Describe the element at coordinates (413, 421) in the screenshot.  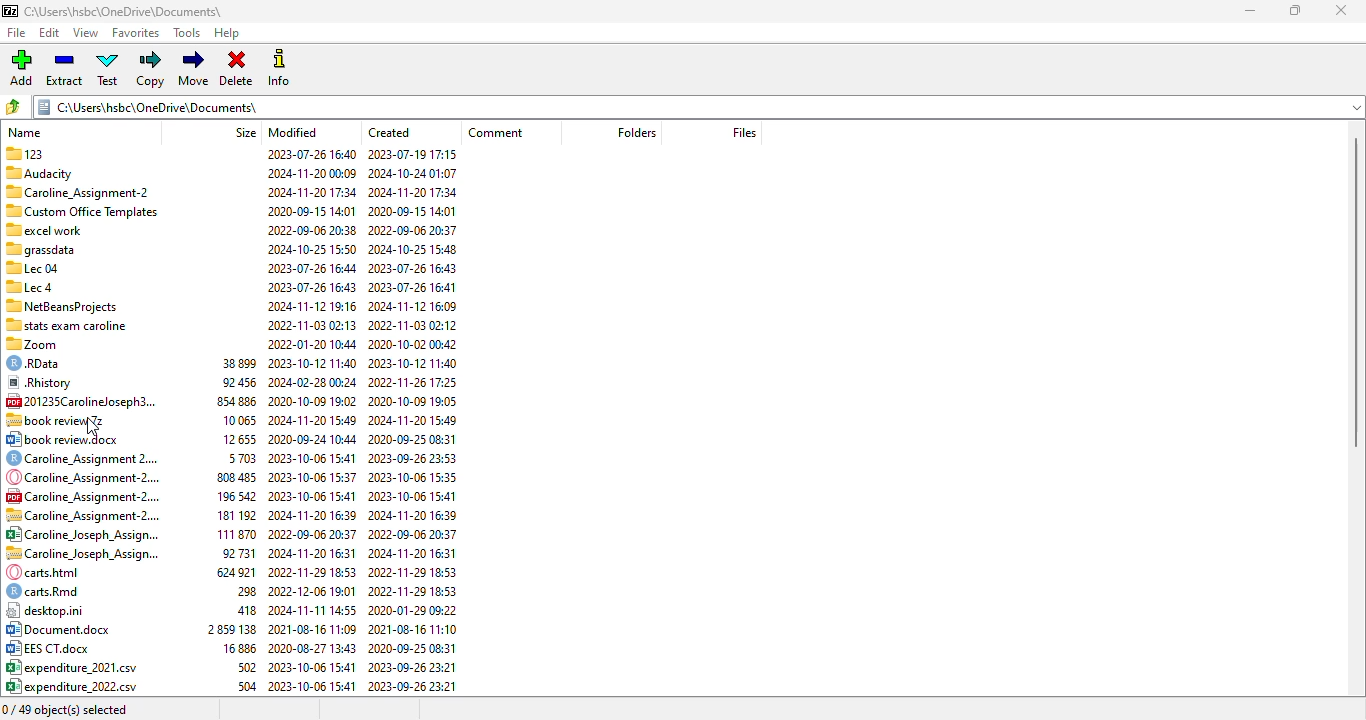
I see `created date & time` at that location.